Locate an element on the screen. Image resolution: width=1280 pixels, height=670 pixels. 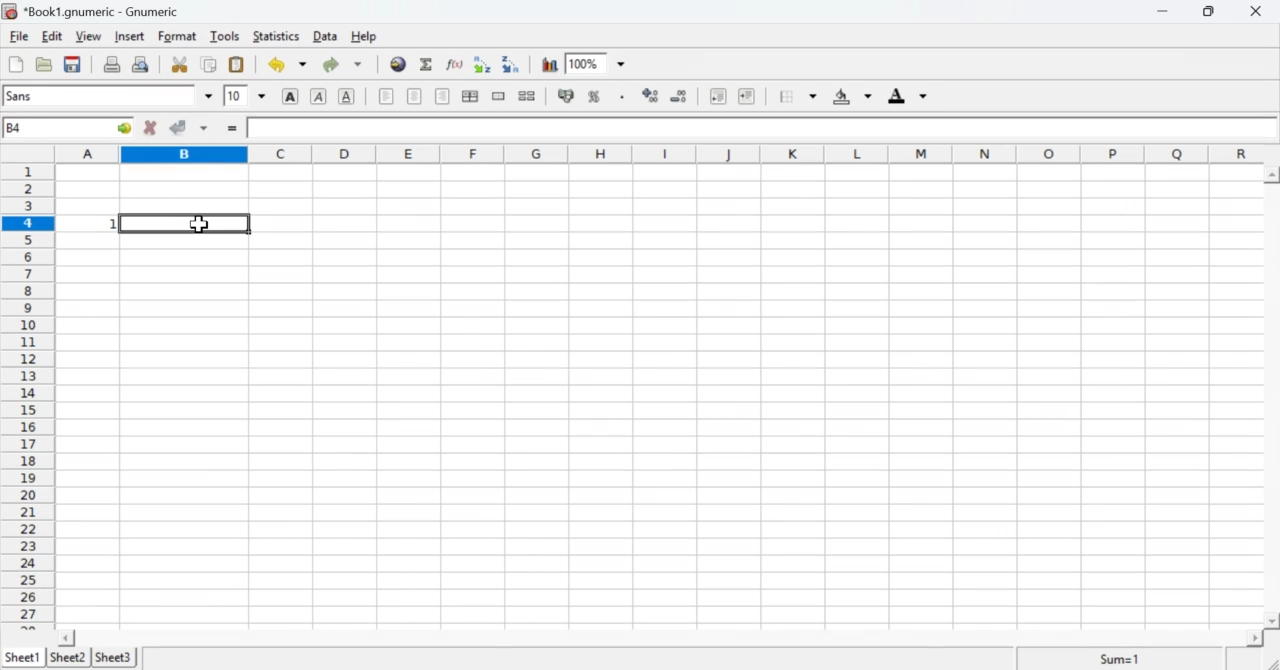
Format is located at coordinates (178, 37).